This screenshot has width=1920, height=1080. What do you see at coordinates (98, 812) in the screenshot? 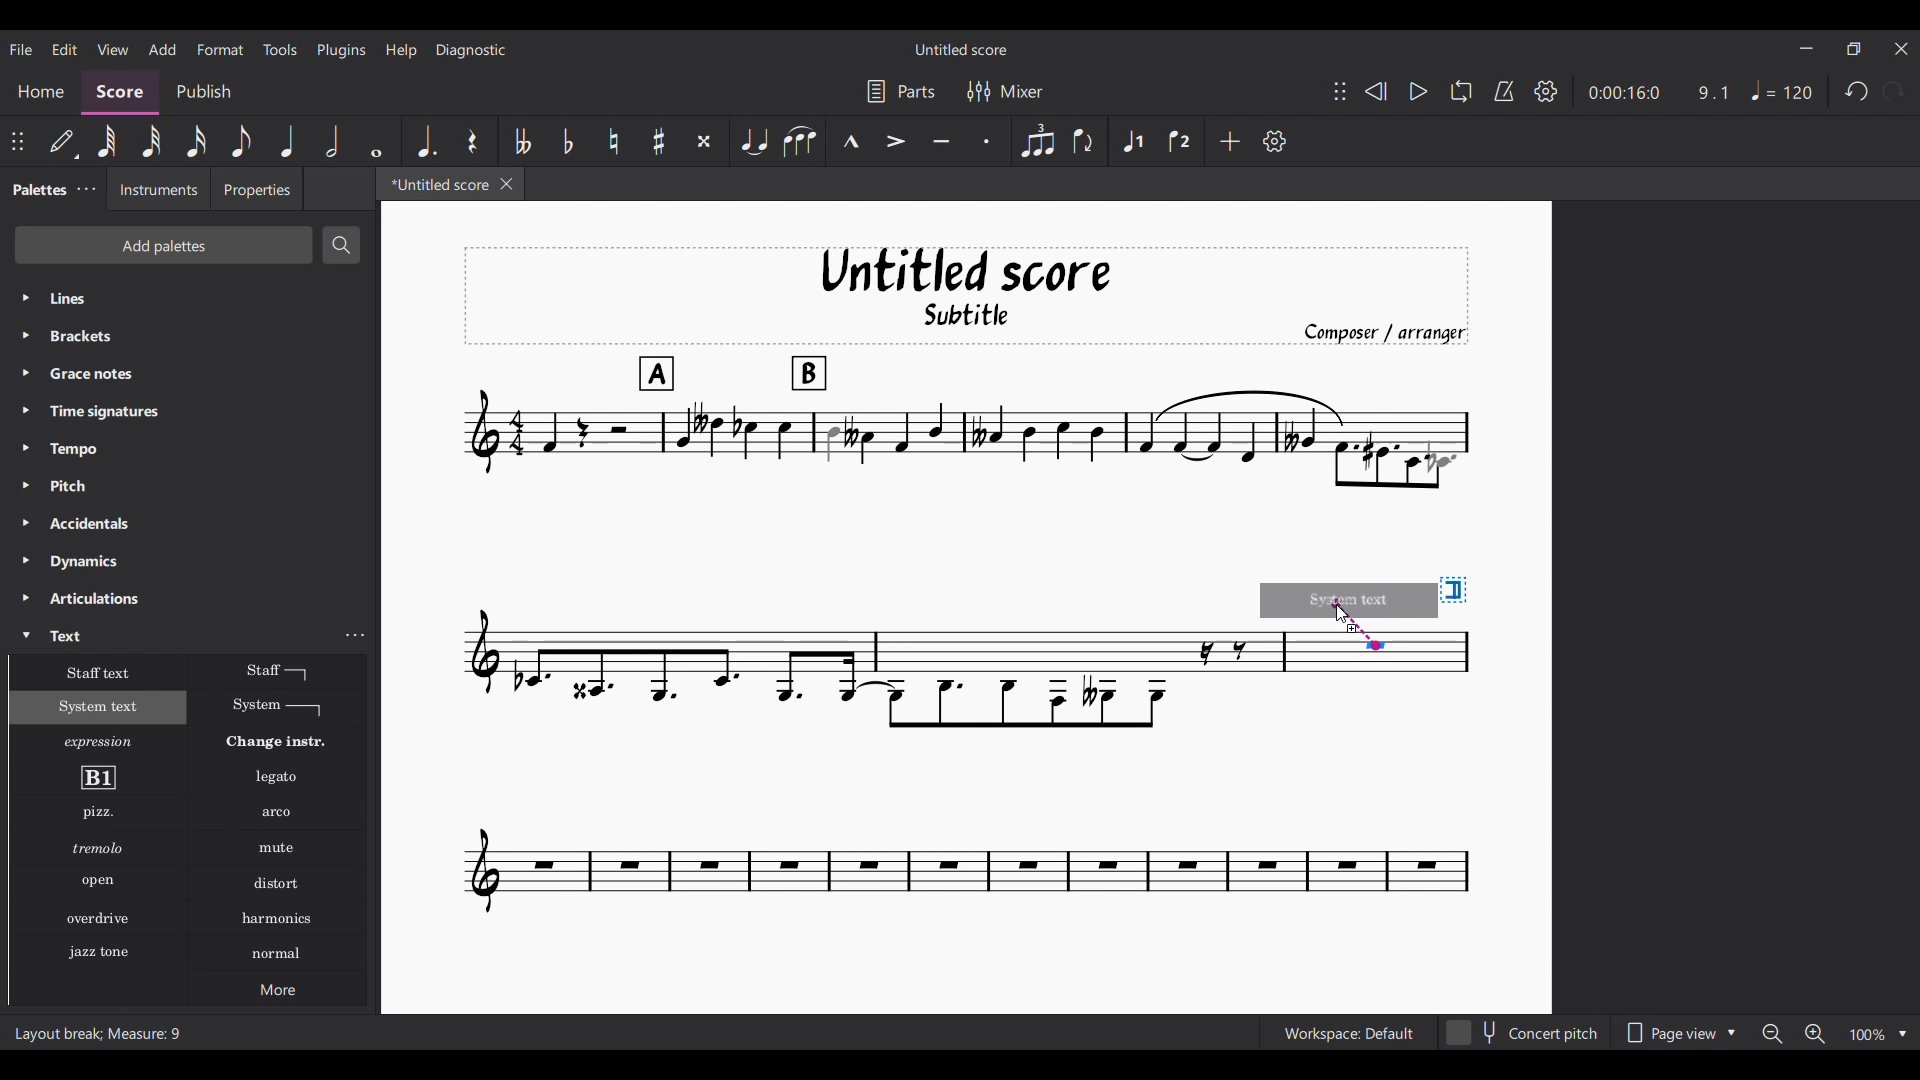
I see `Pizzicato` at bounding box center [98, 812].